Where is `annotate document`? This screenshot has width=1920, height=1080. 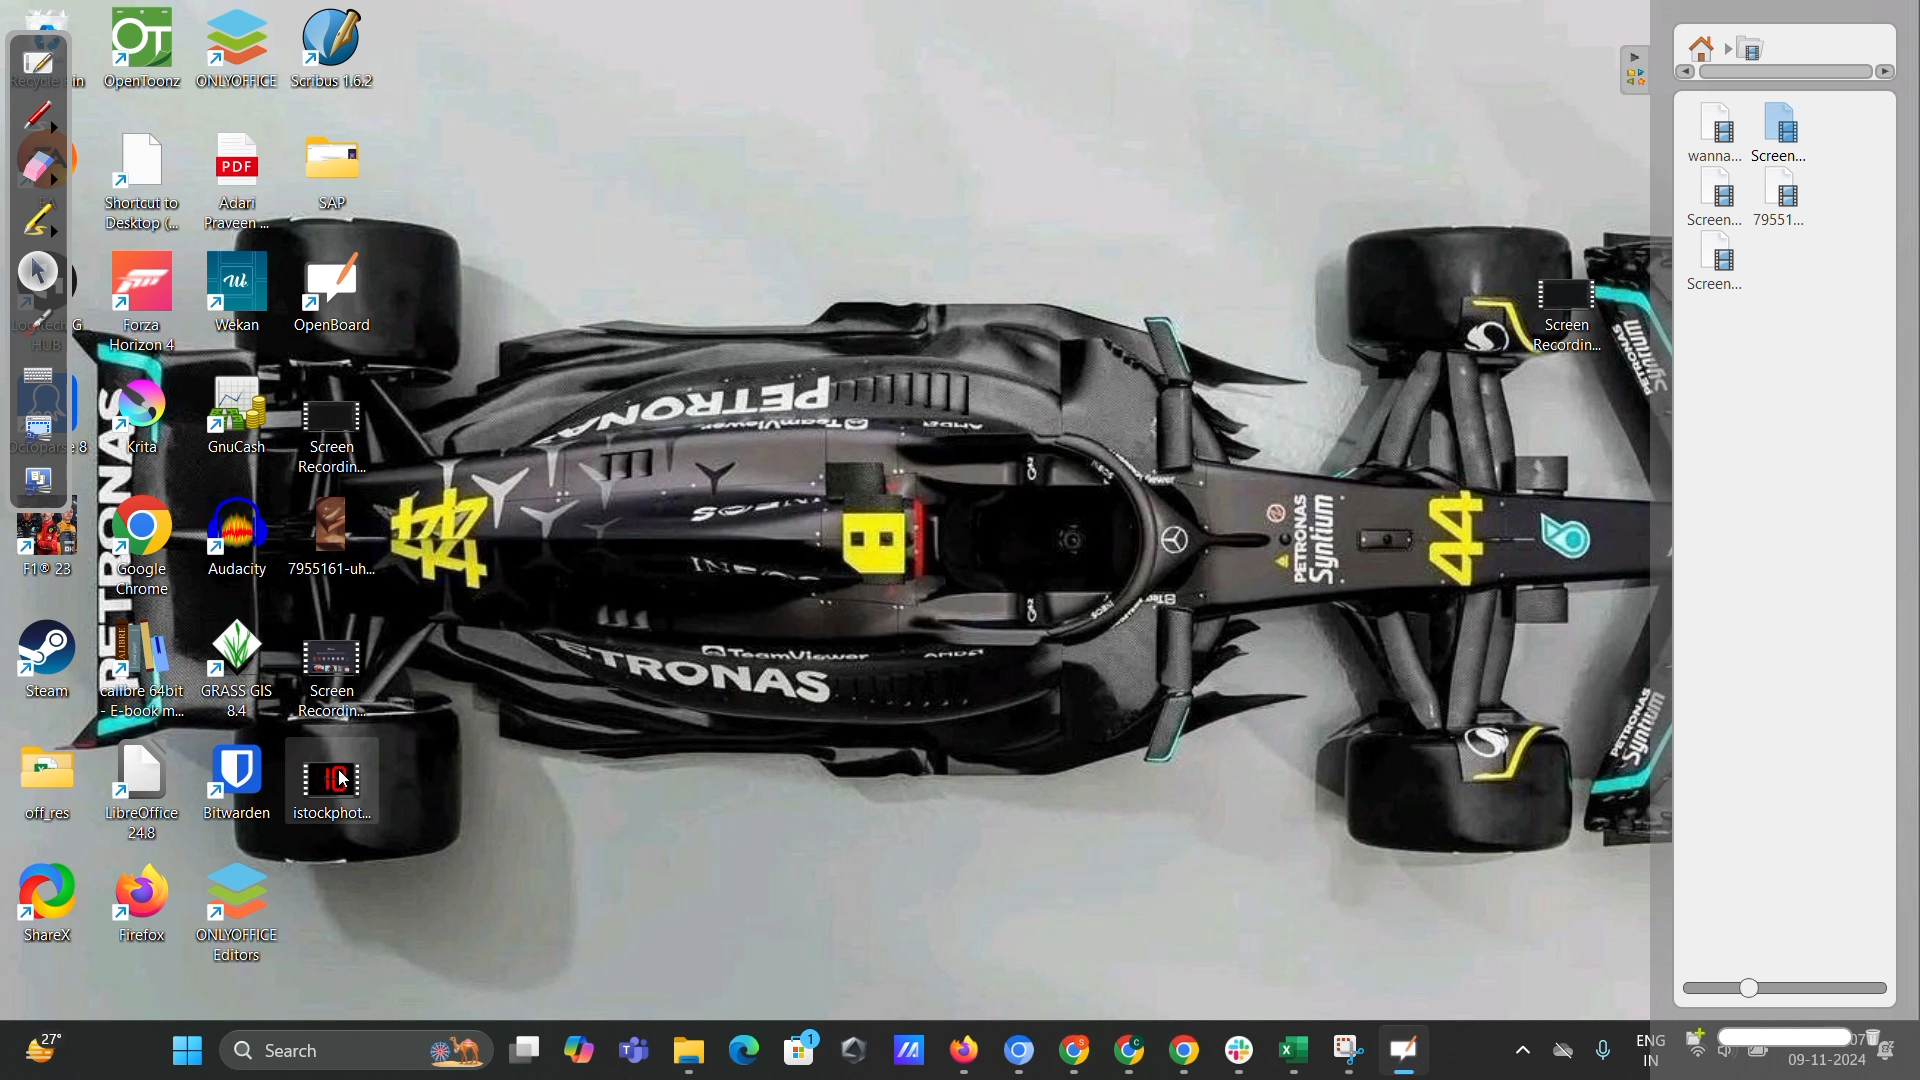 annotate document is located at coordinates (44, 113).